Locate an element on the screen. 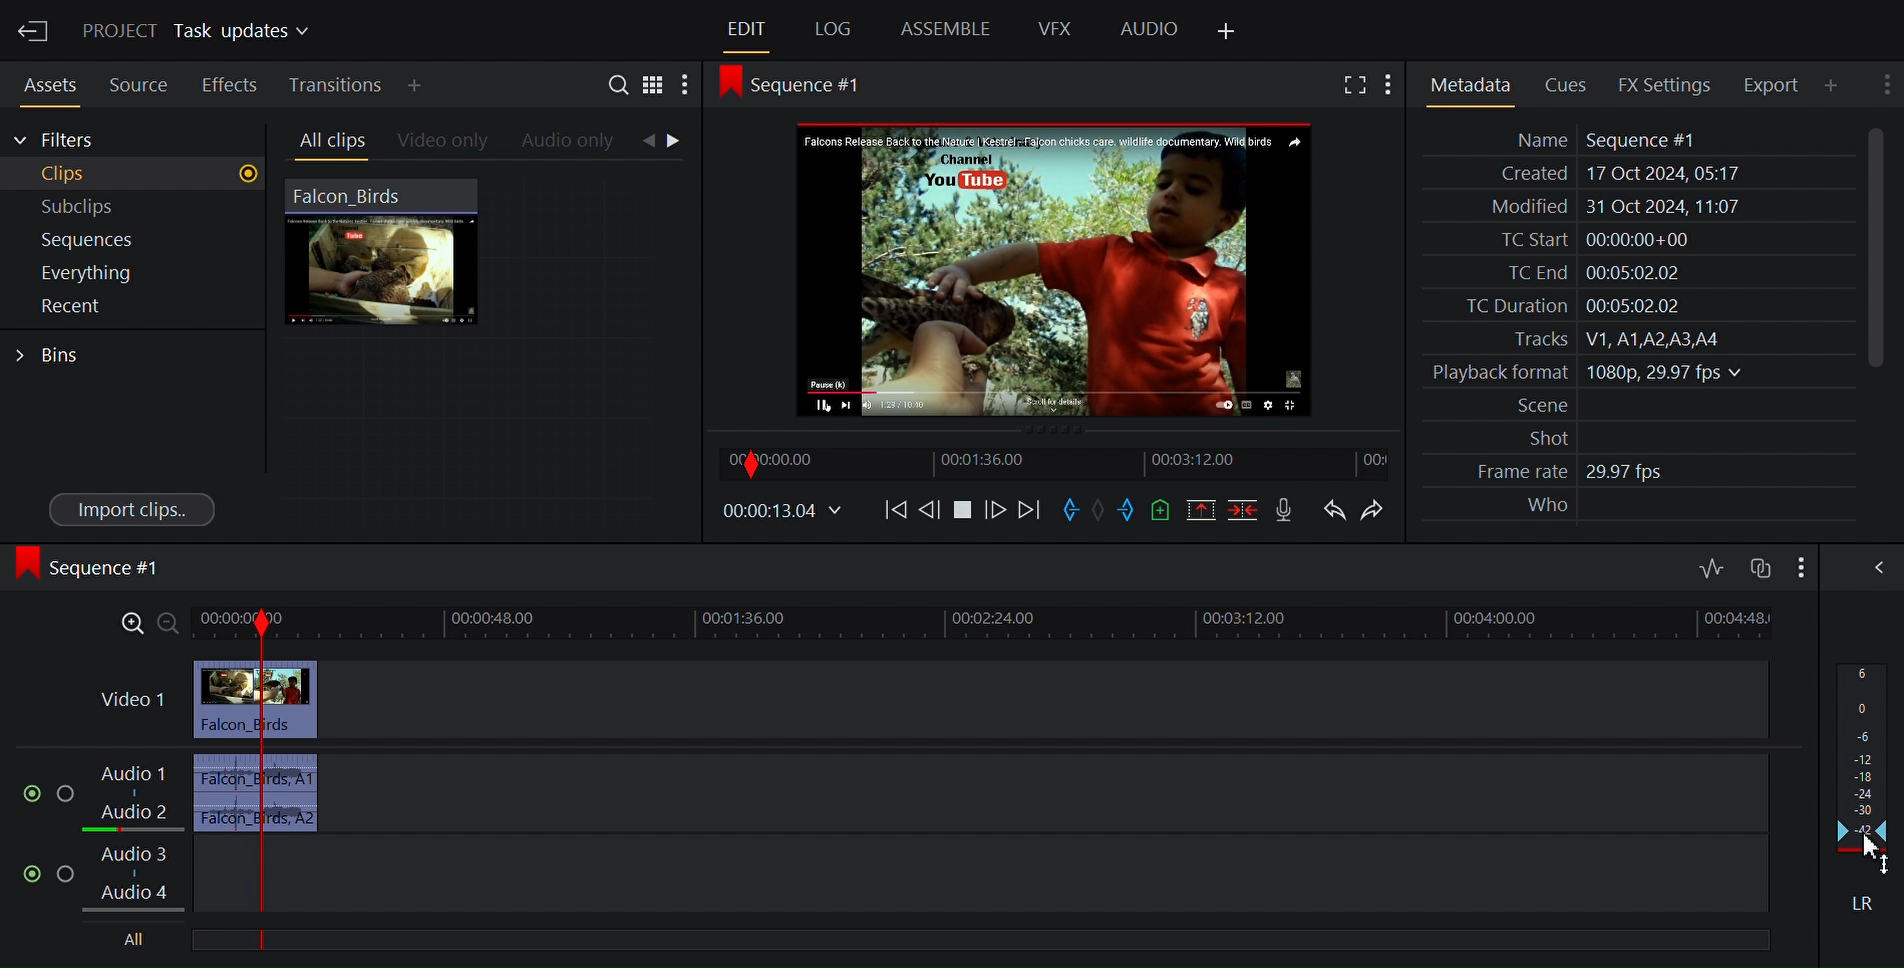  Timeline is located at coordinates (1055, 462).